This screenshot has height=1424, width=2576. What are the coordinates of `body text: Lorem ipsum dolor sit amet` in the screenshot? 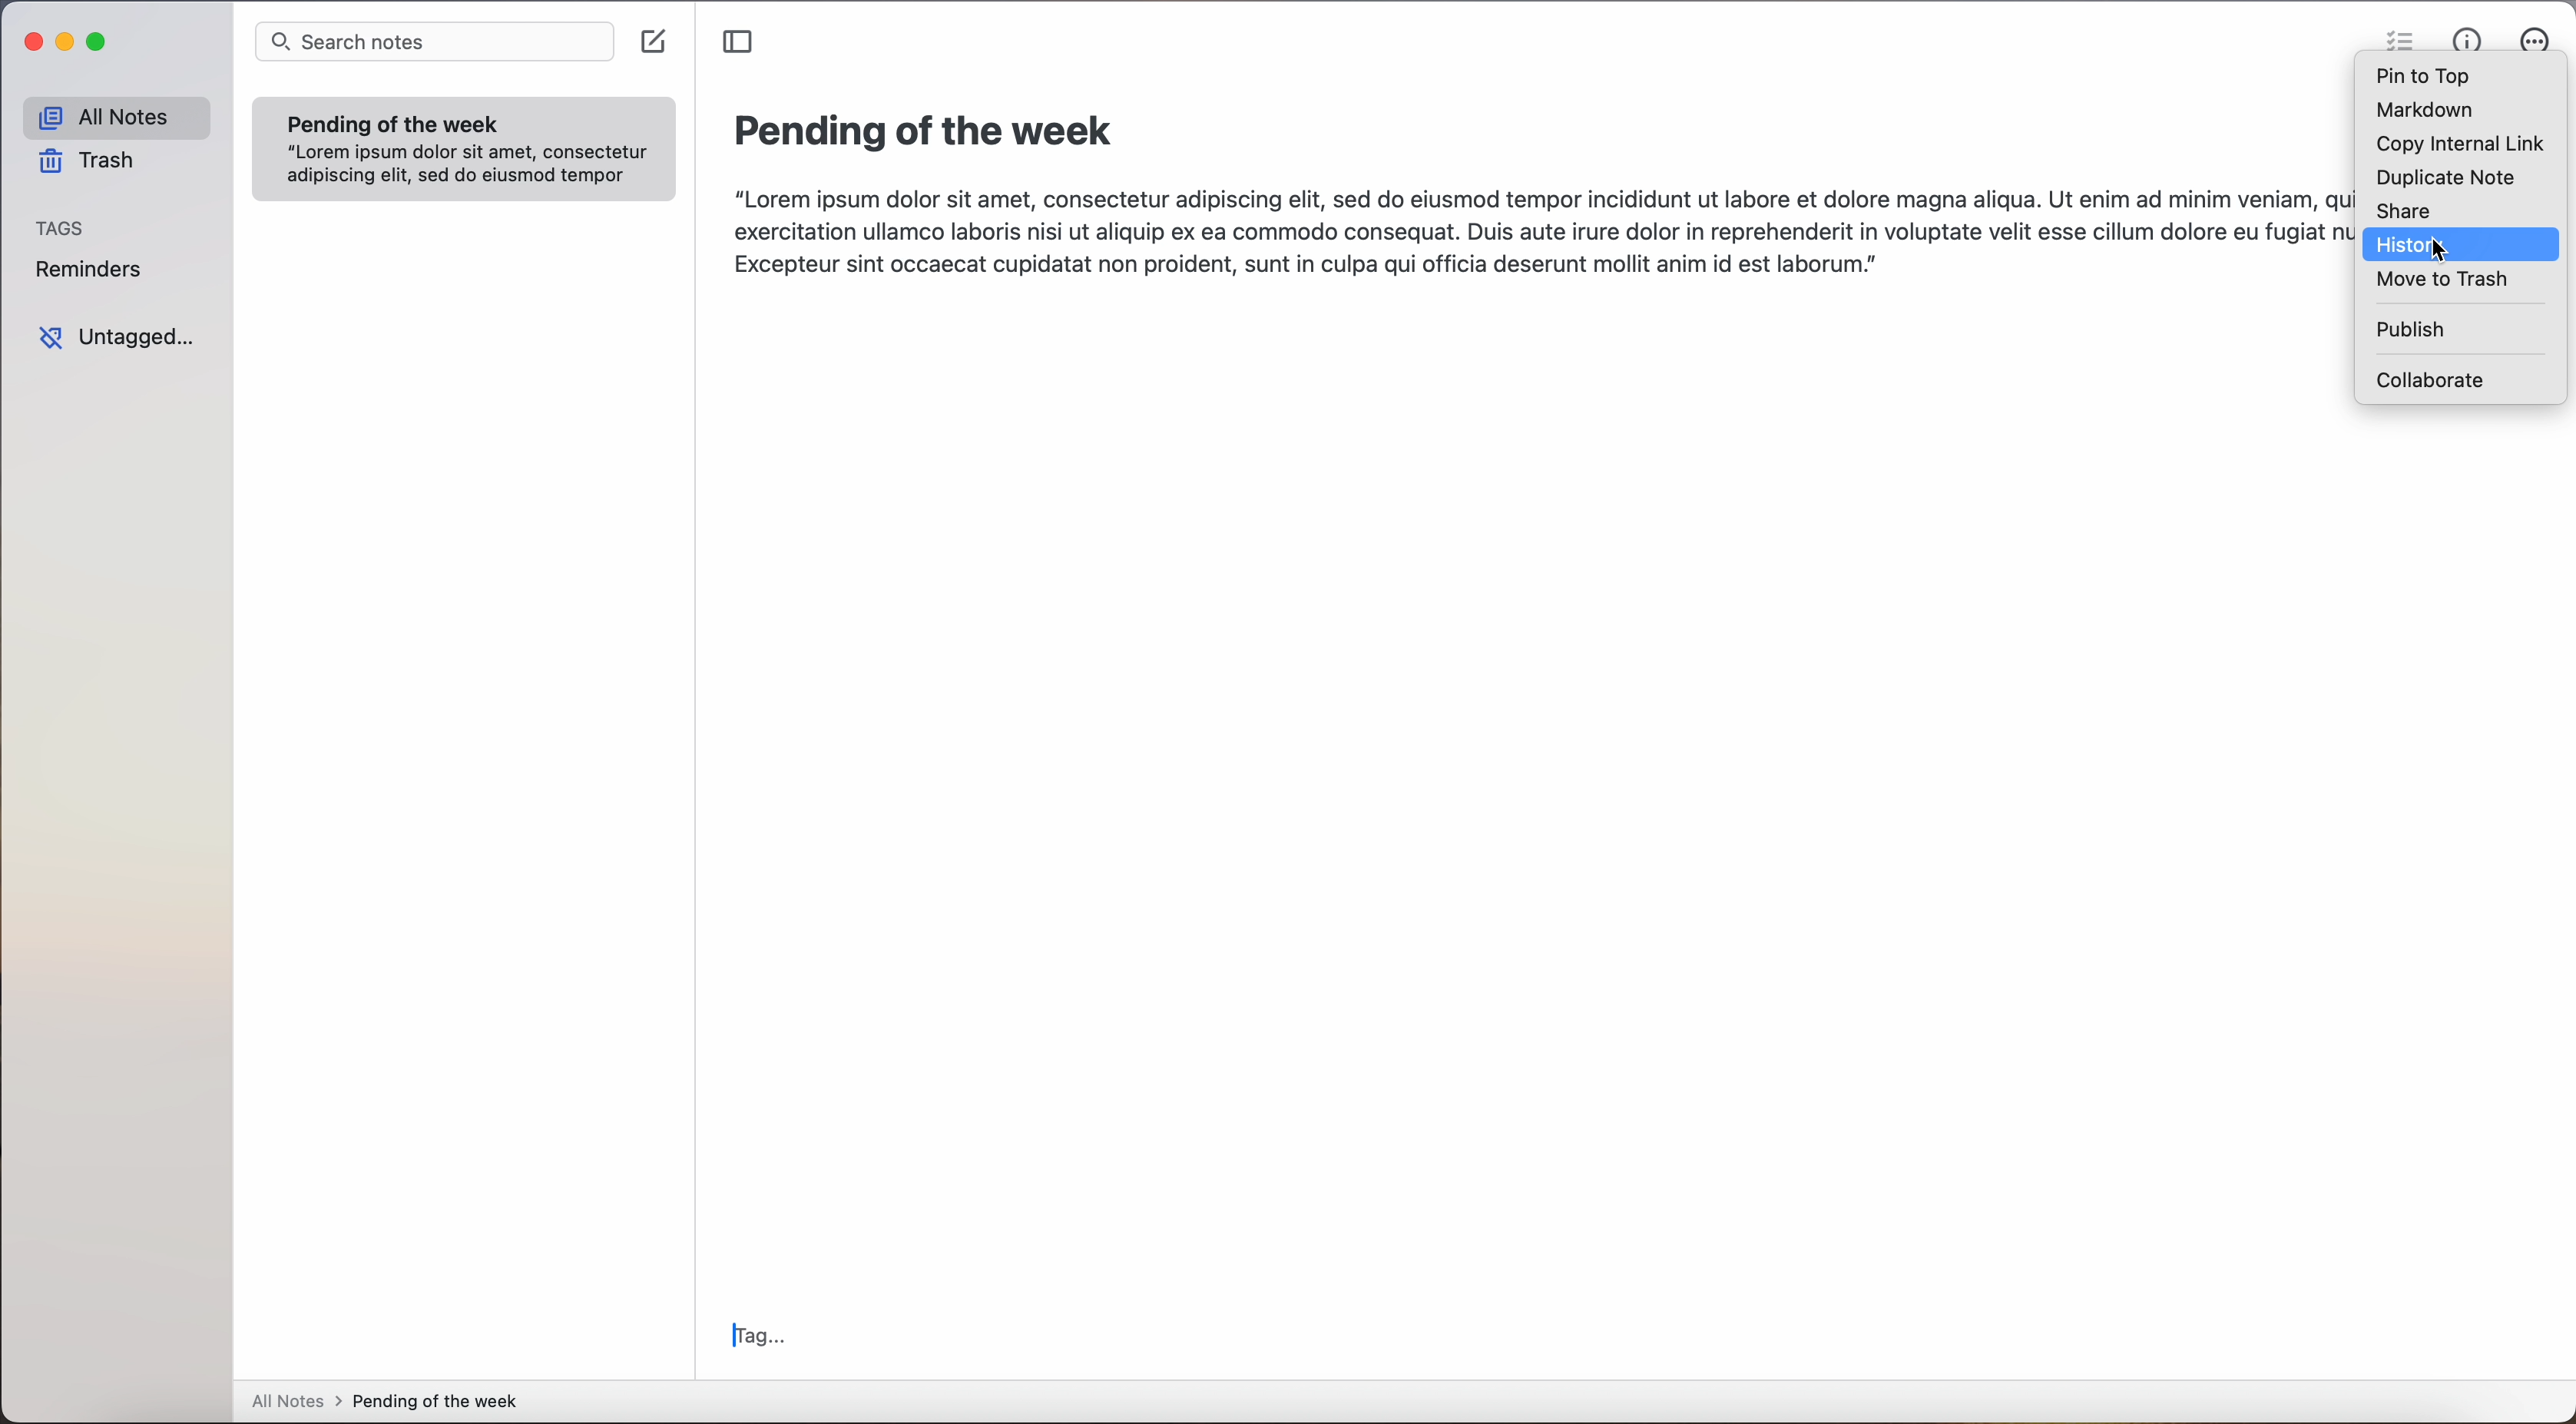 It's located at (1536, 231).